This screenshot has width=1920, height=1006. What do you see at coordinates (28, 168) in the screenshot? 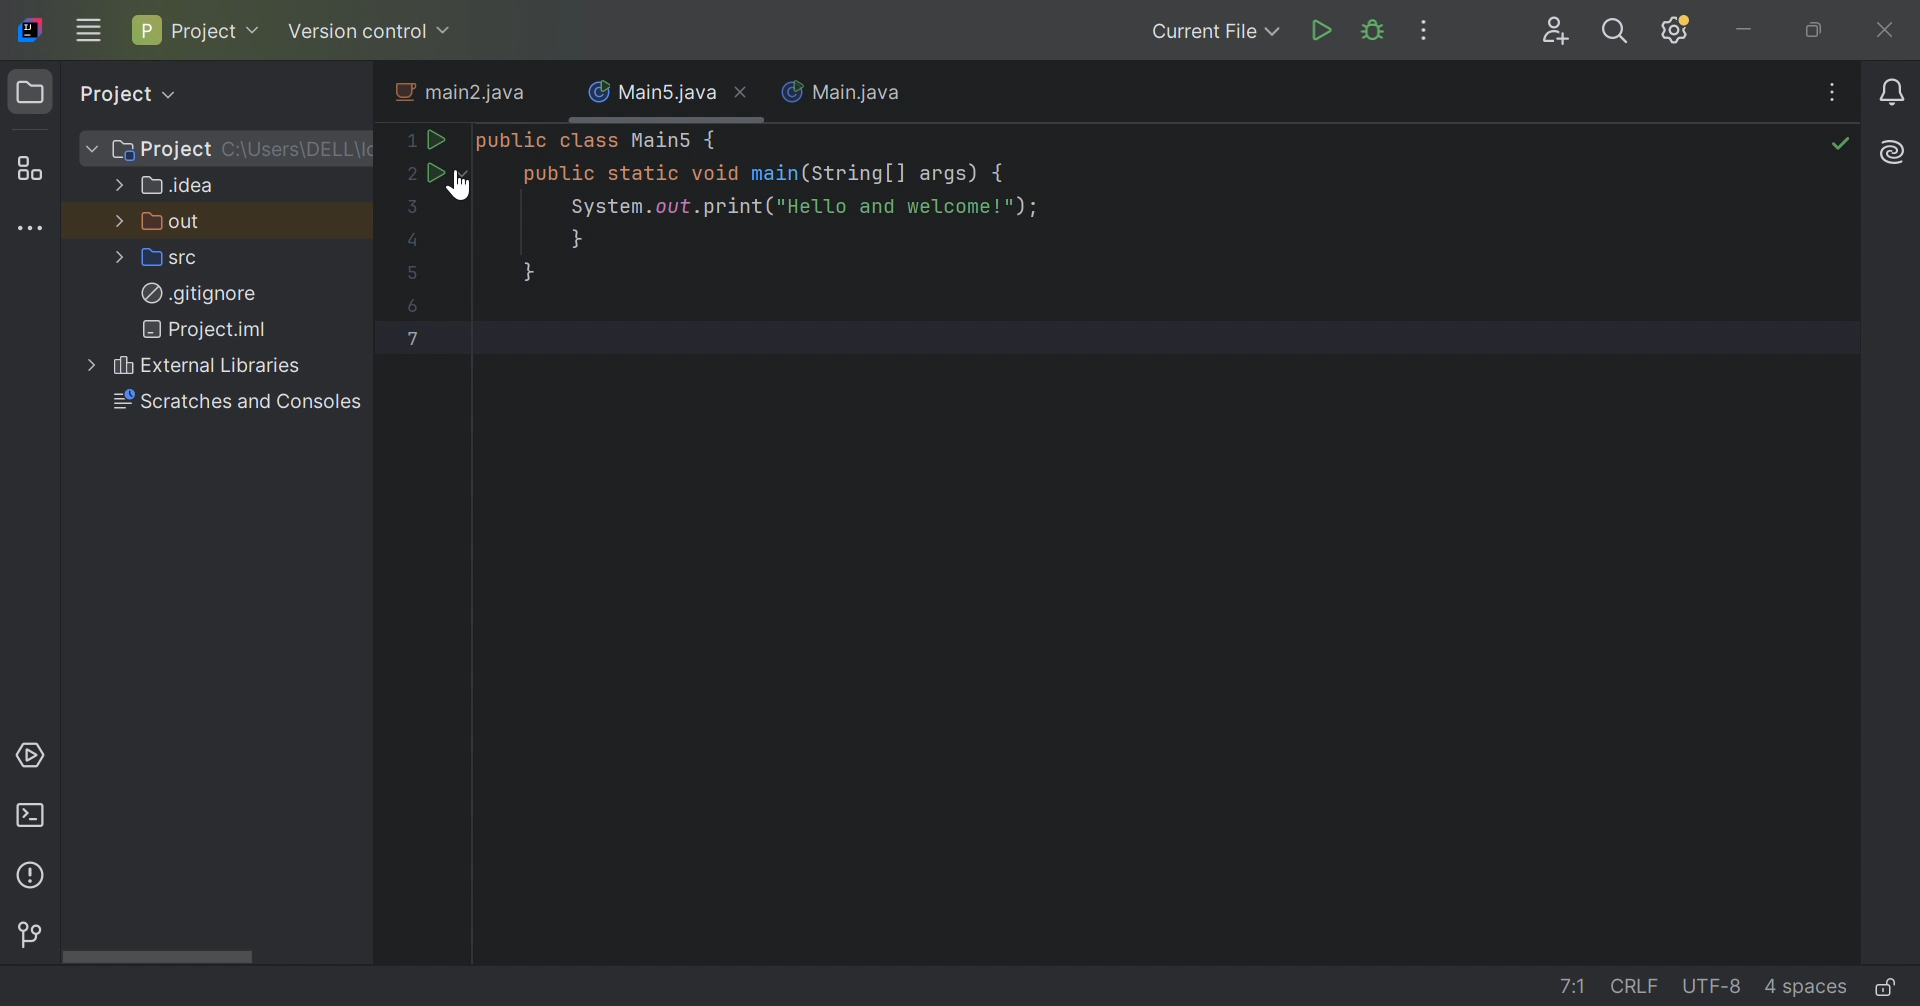
I see `Structure` at bounding box center [28, 168].